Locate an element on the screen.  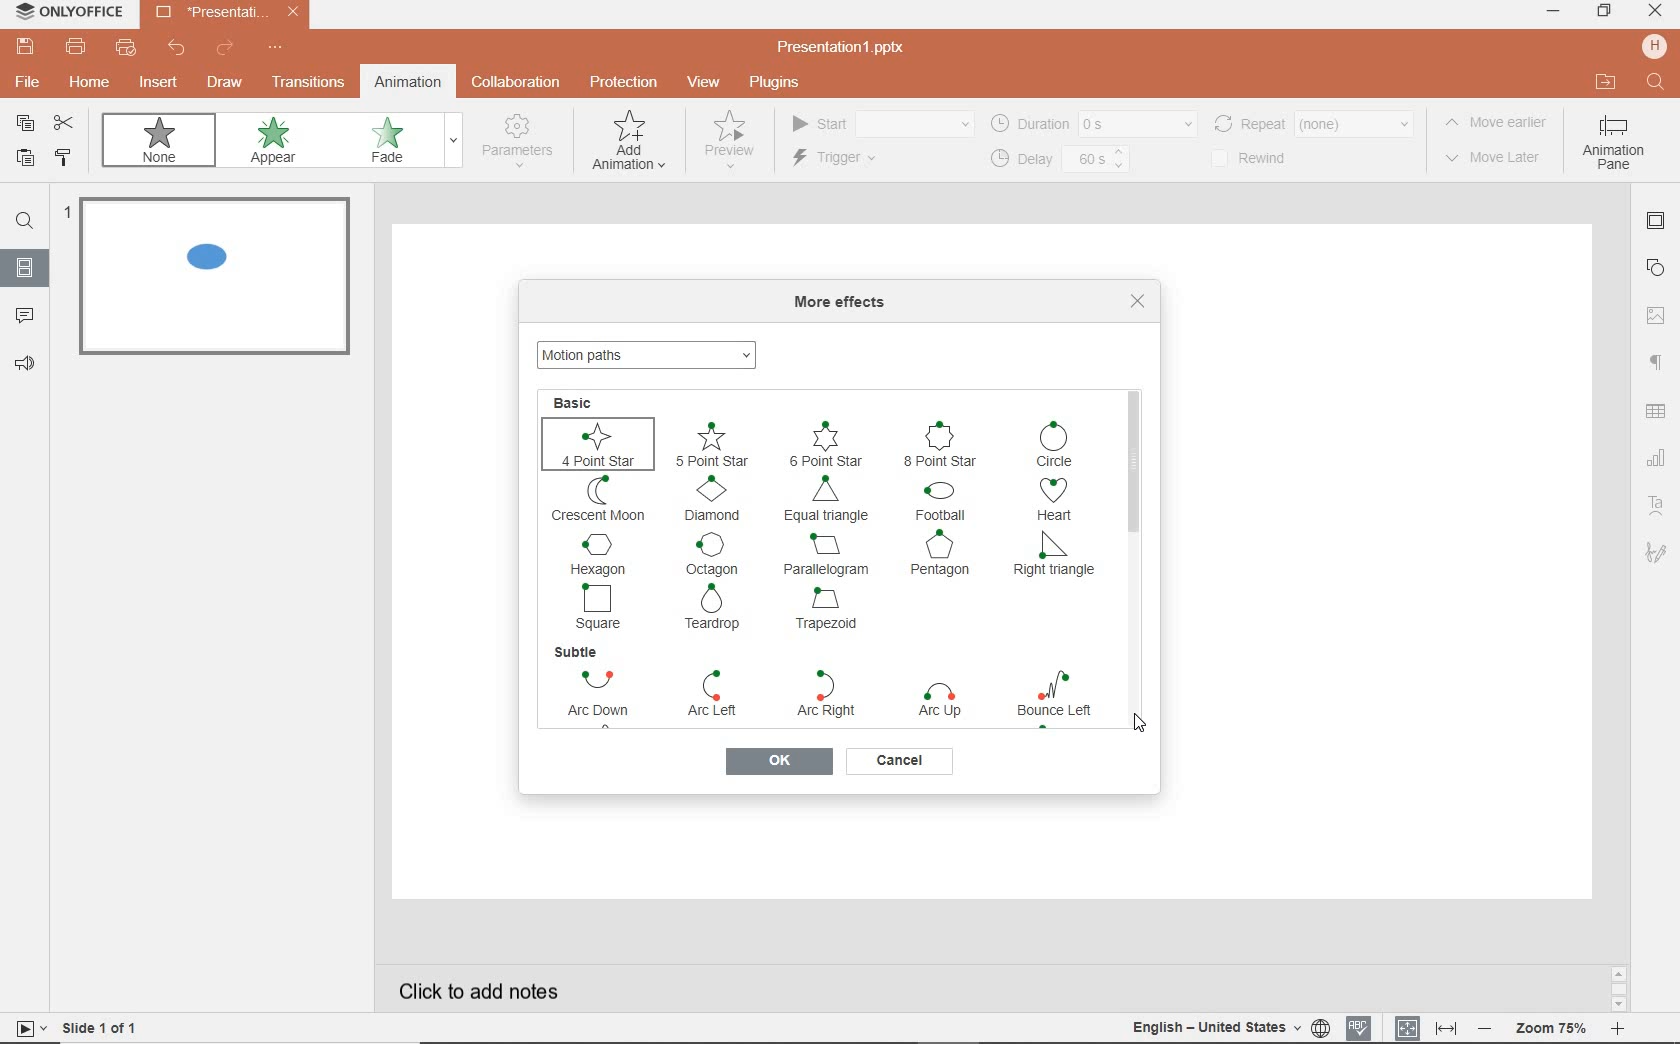
5 POINT STAR is located at coordinates (713, 444).